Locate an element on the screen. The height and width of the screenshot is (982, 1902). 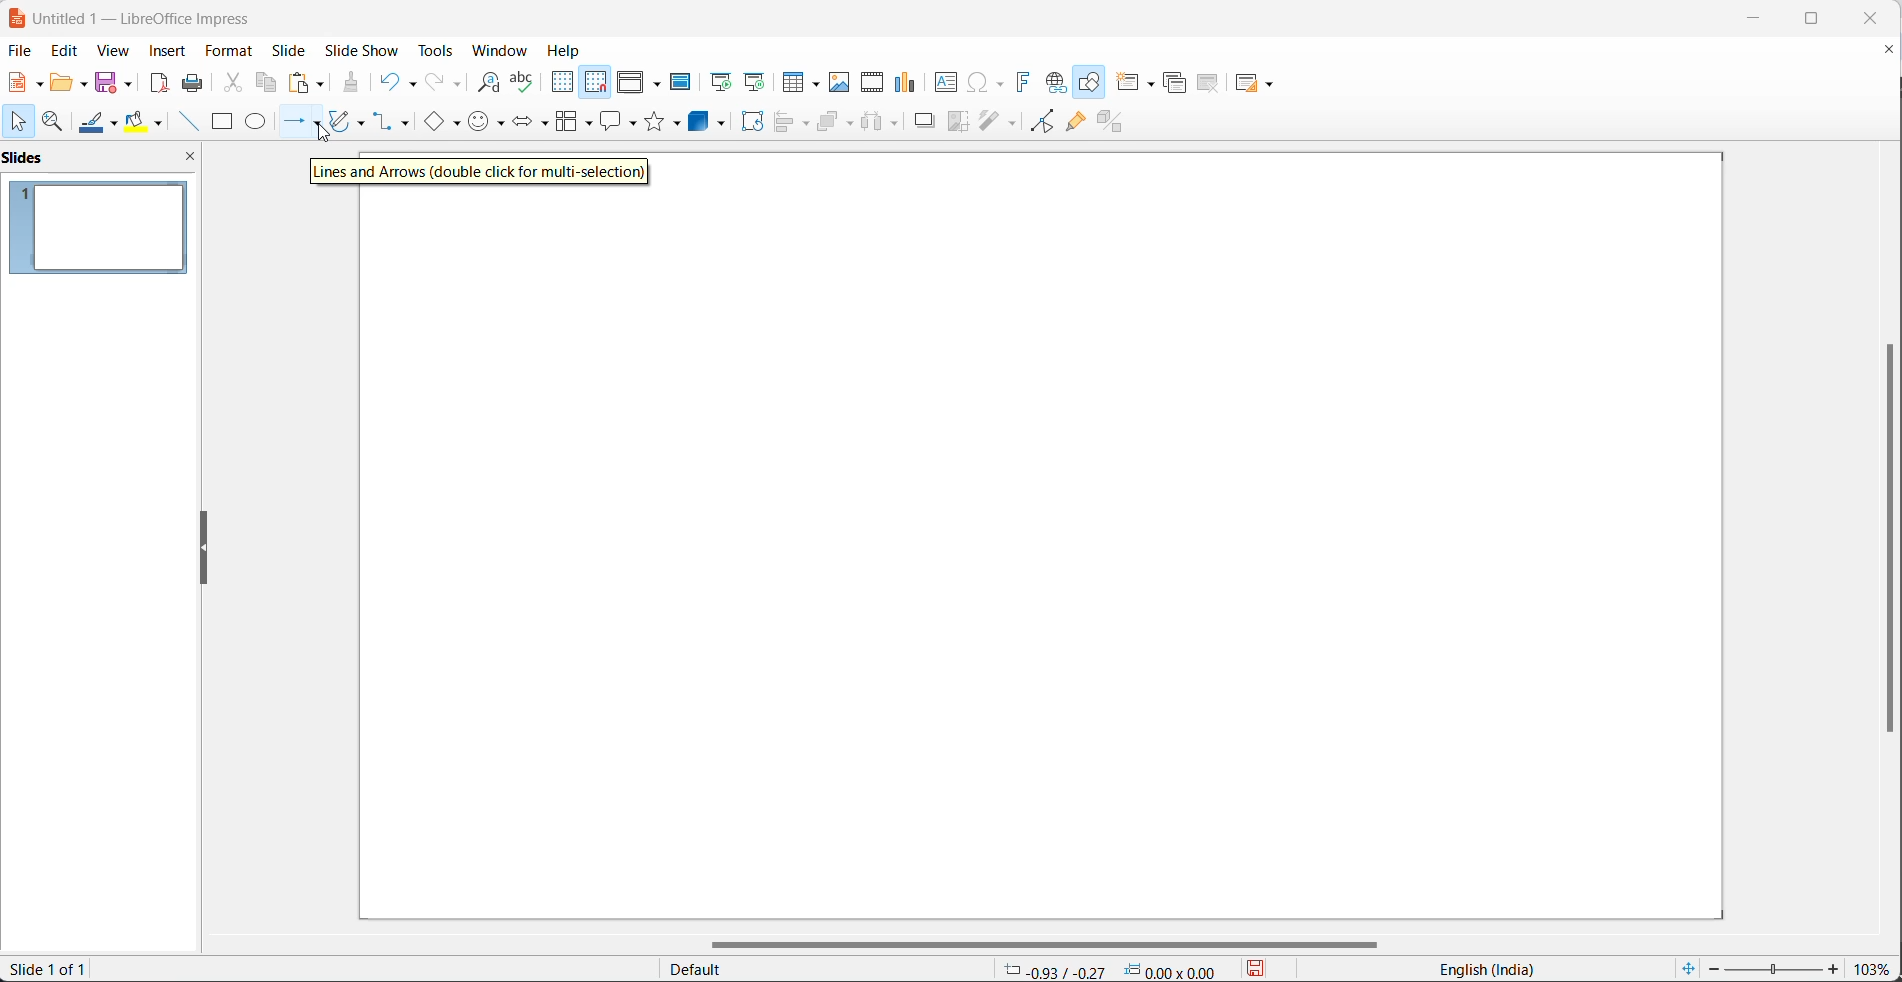
slide 1 of 1 is located at coordinates (59, 971).